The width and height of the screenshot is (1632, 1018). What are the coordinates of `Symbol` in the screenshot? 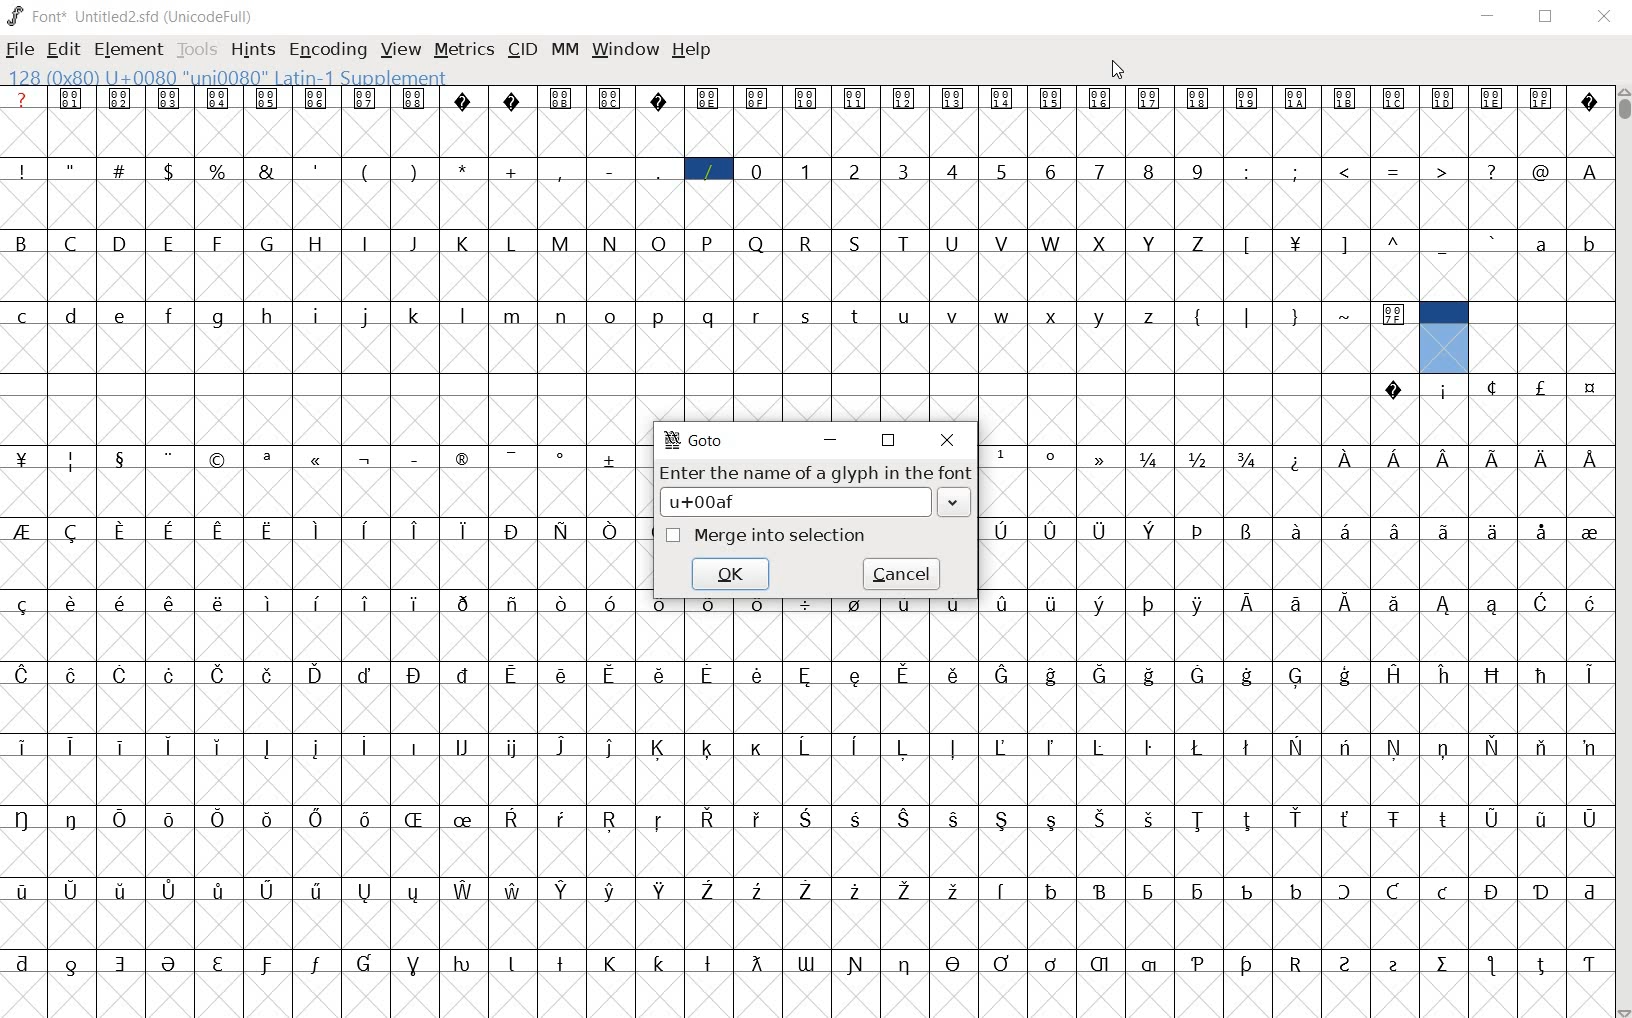 It's located at (464, 963).